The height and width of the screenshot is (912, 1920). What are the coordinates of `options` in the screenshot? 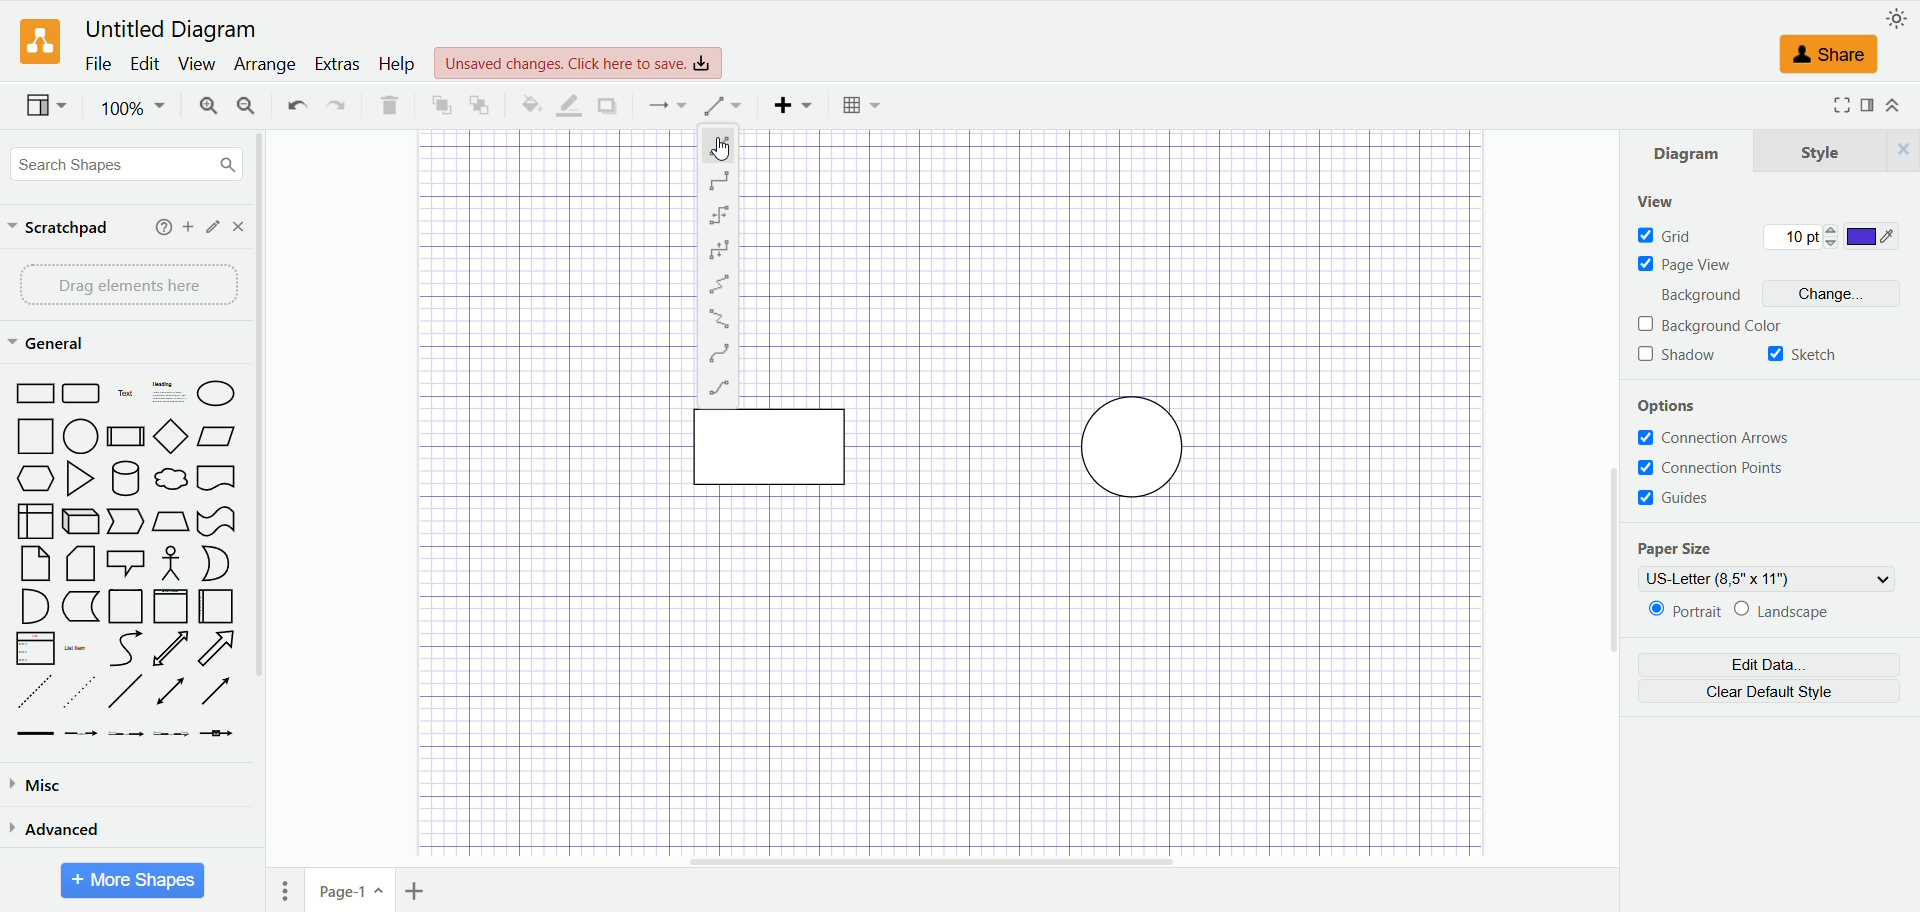 It's located at (1673, 406).